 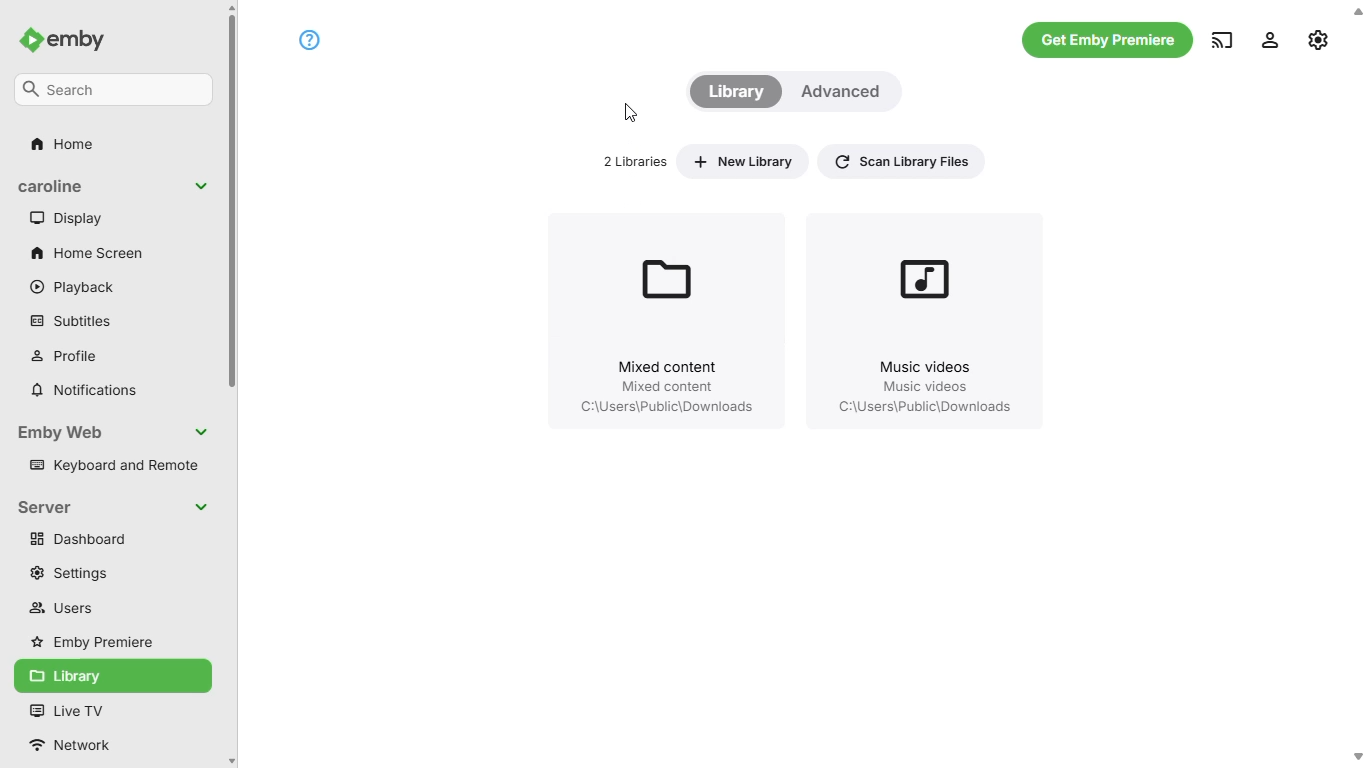 What do you see at coordinates (738, 91) in the screenshot?
I see `library` at bounding box center [738, 91].